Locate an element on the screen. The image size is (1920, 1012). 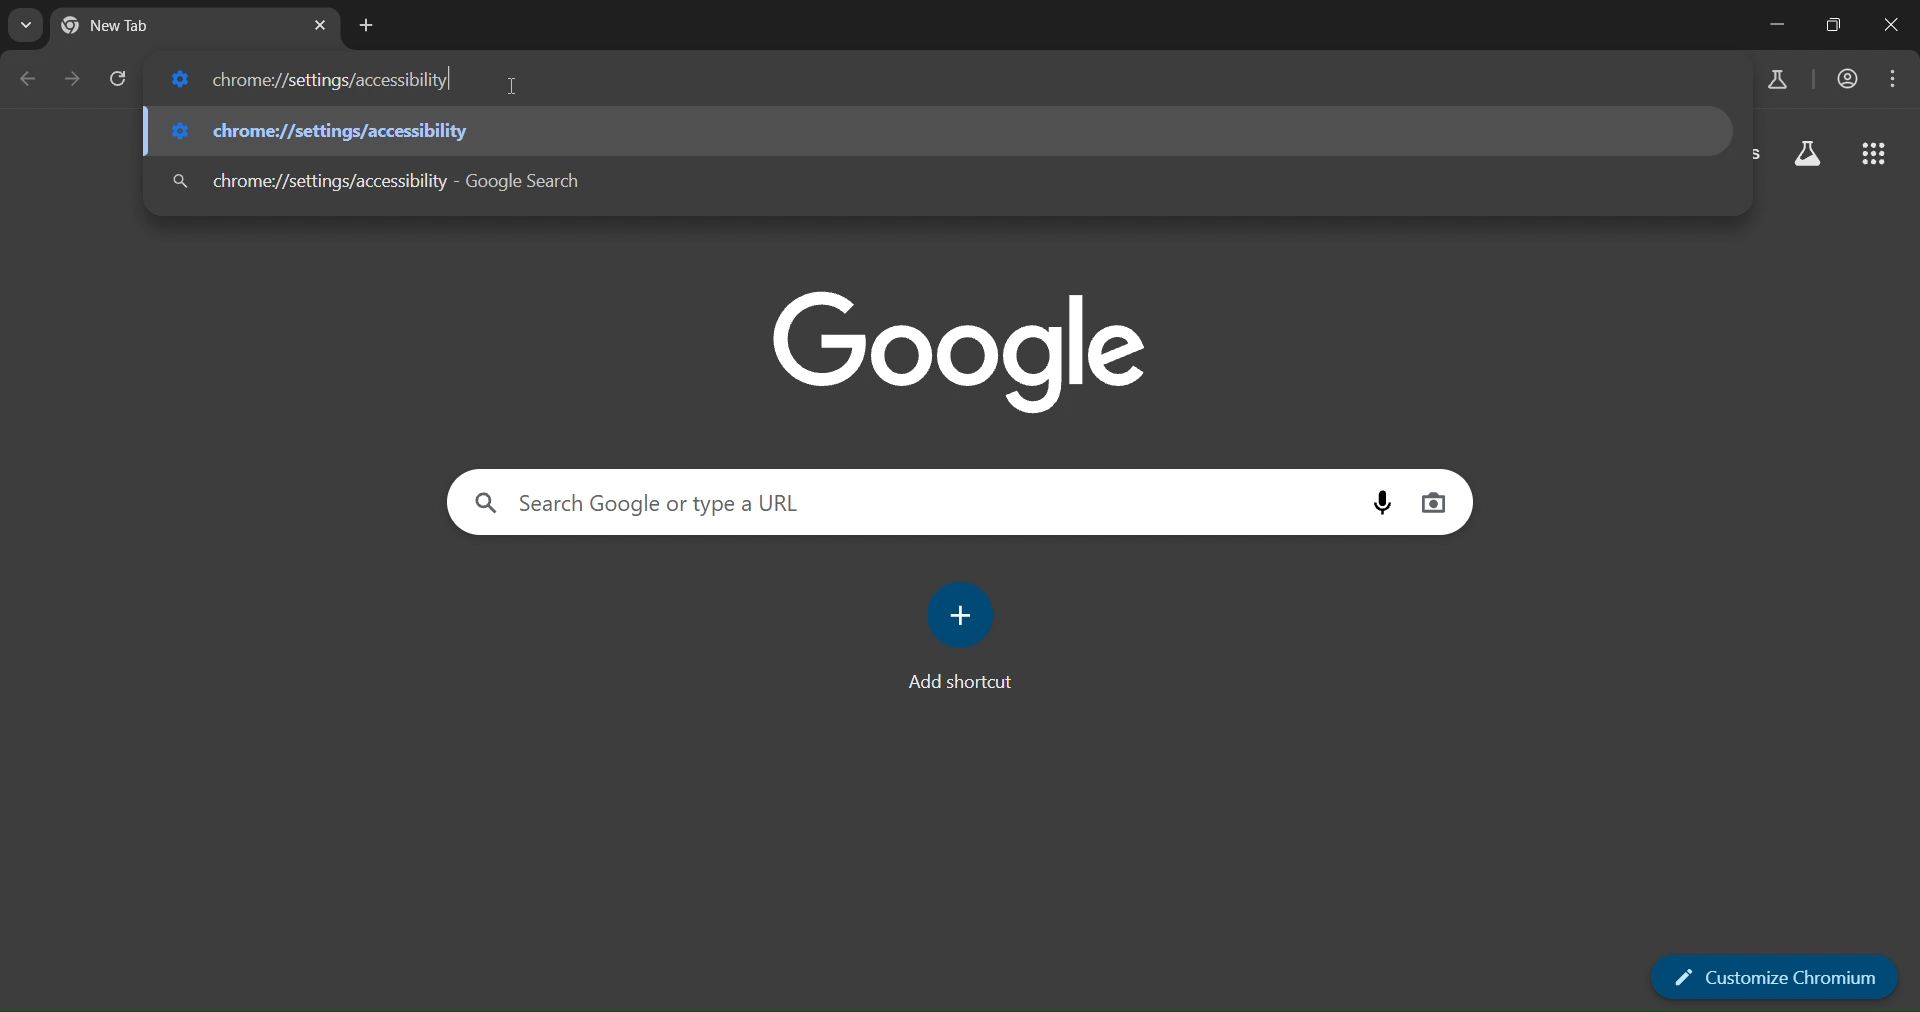
search tab is located at coordinates (26, 29).